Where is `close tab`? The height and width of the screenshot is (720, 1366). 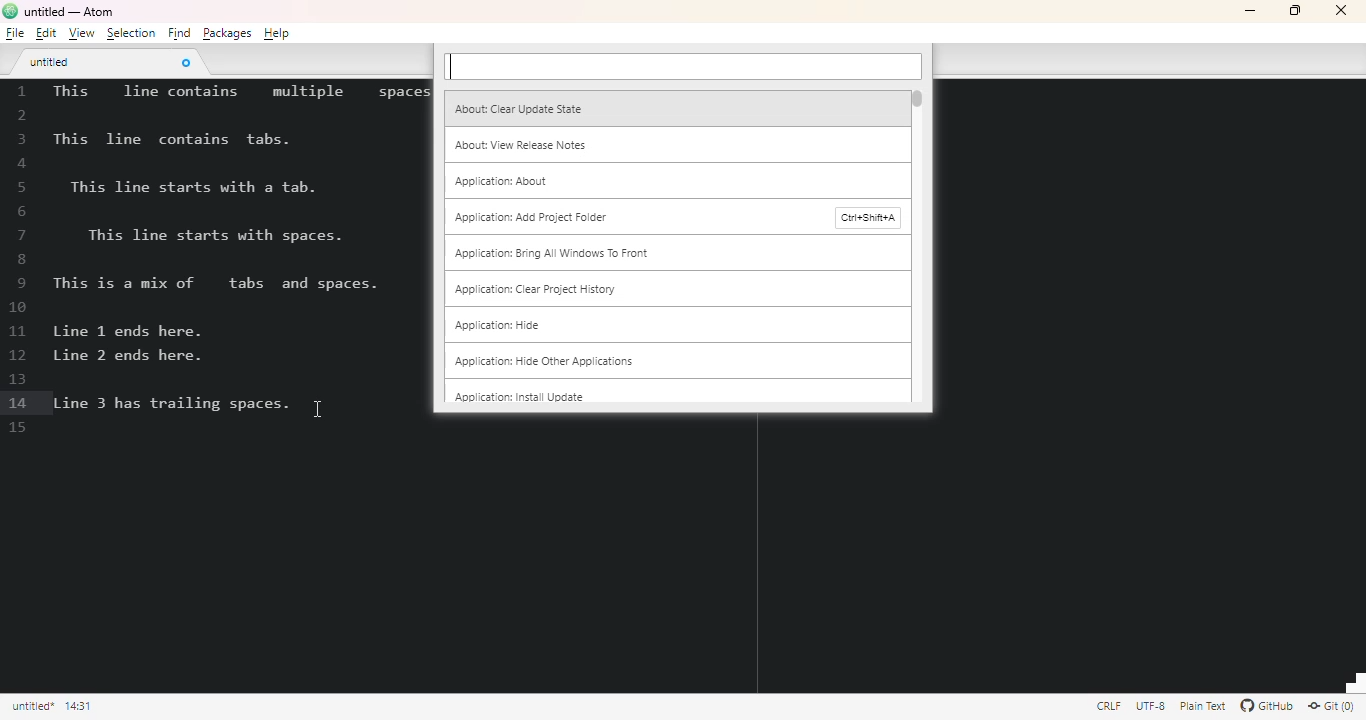 close tab is located at coordinates (185, 62).